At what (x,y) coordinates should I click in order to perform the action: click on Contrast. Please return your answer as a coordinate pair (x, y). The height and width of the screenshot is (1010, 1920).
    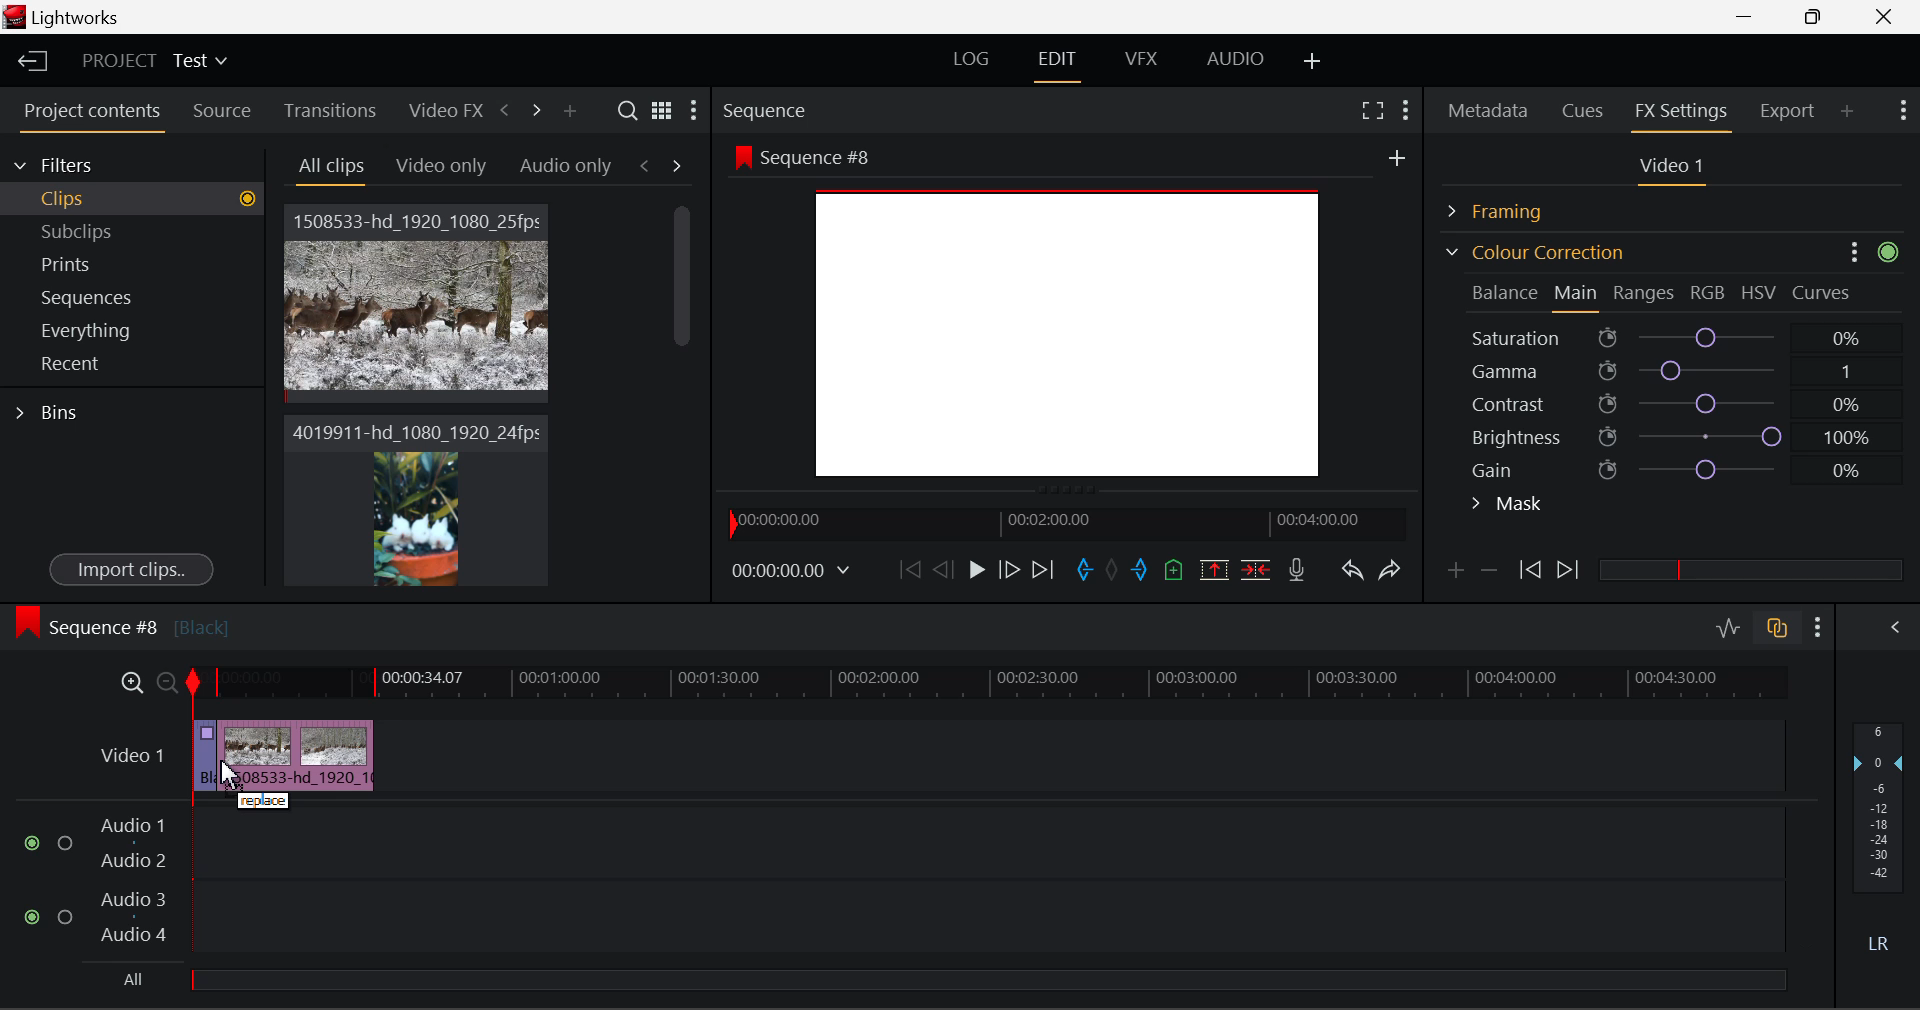
    Looking at the image, I should click on (1674, 403).